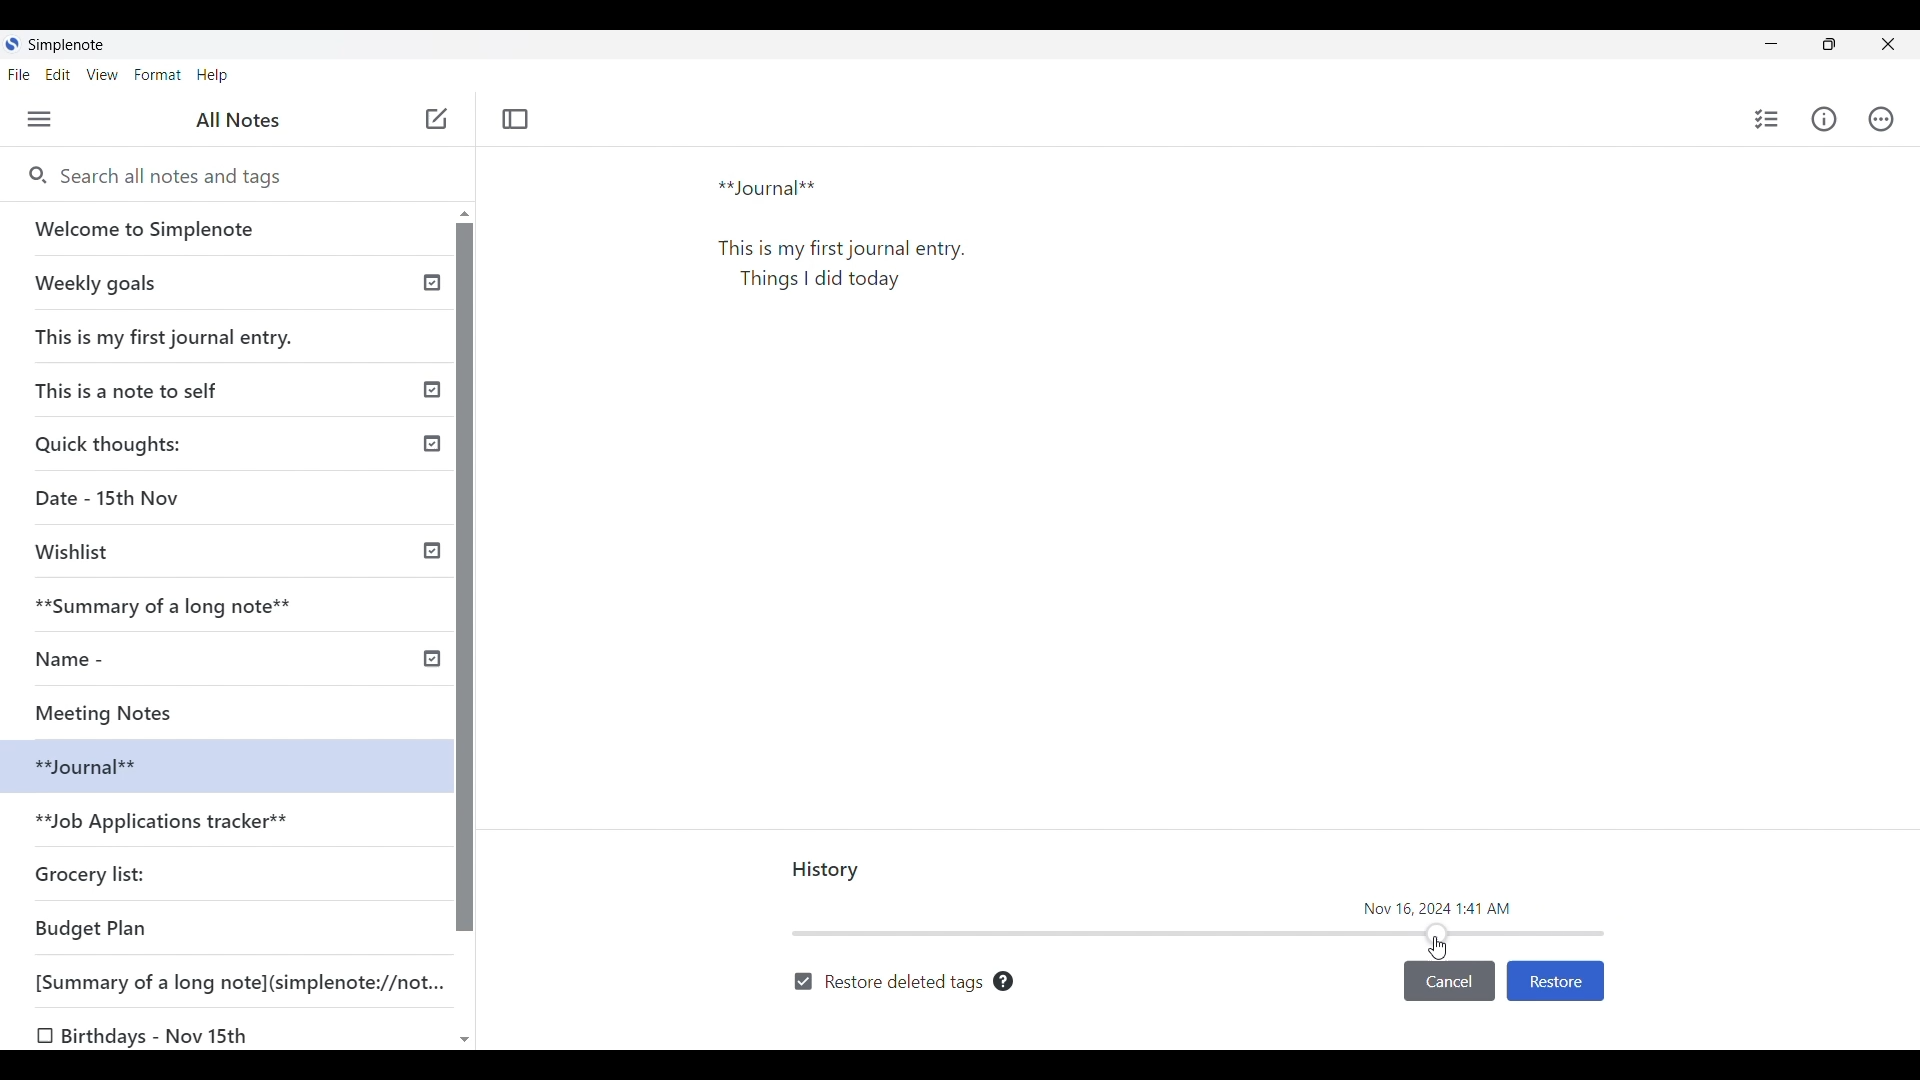 The height and width of the screenshot is (1080, 1920). I want to click on Edit menu, so click(58, 75).